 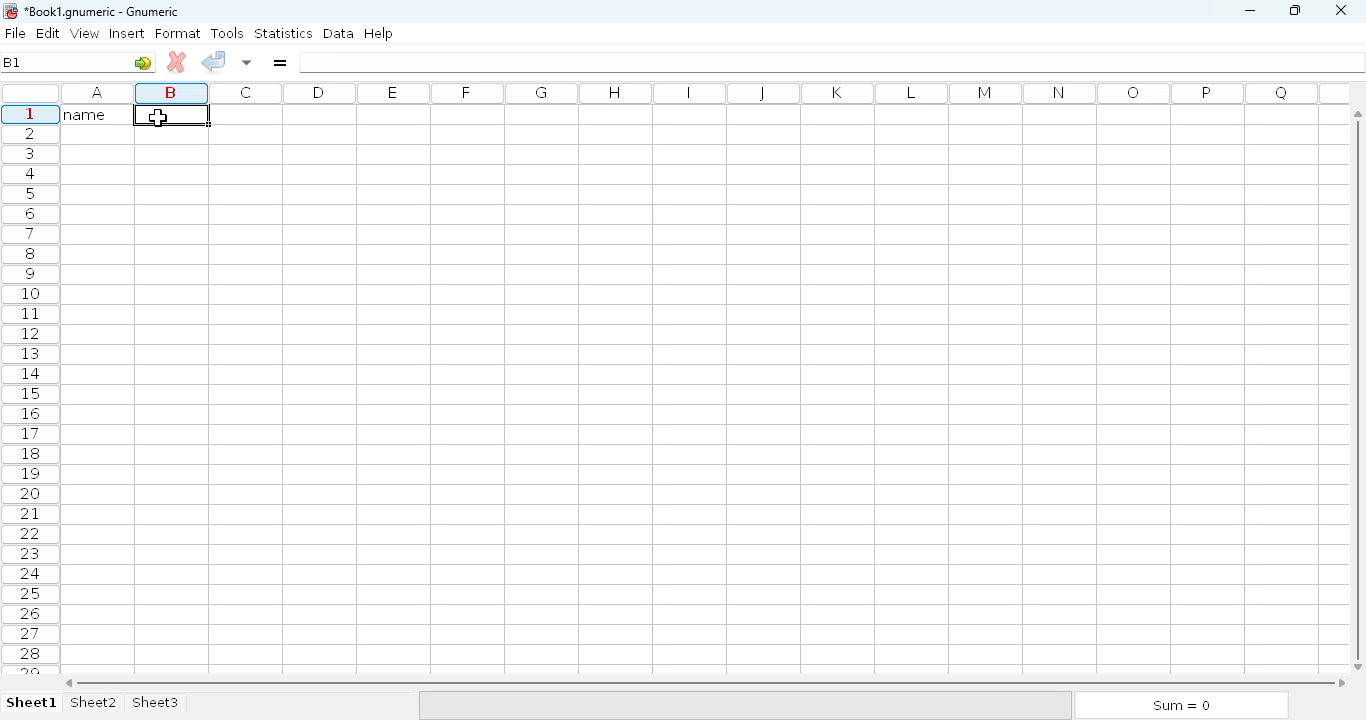 I want to click on accept change, so click(x=213, y=60).